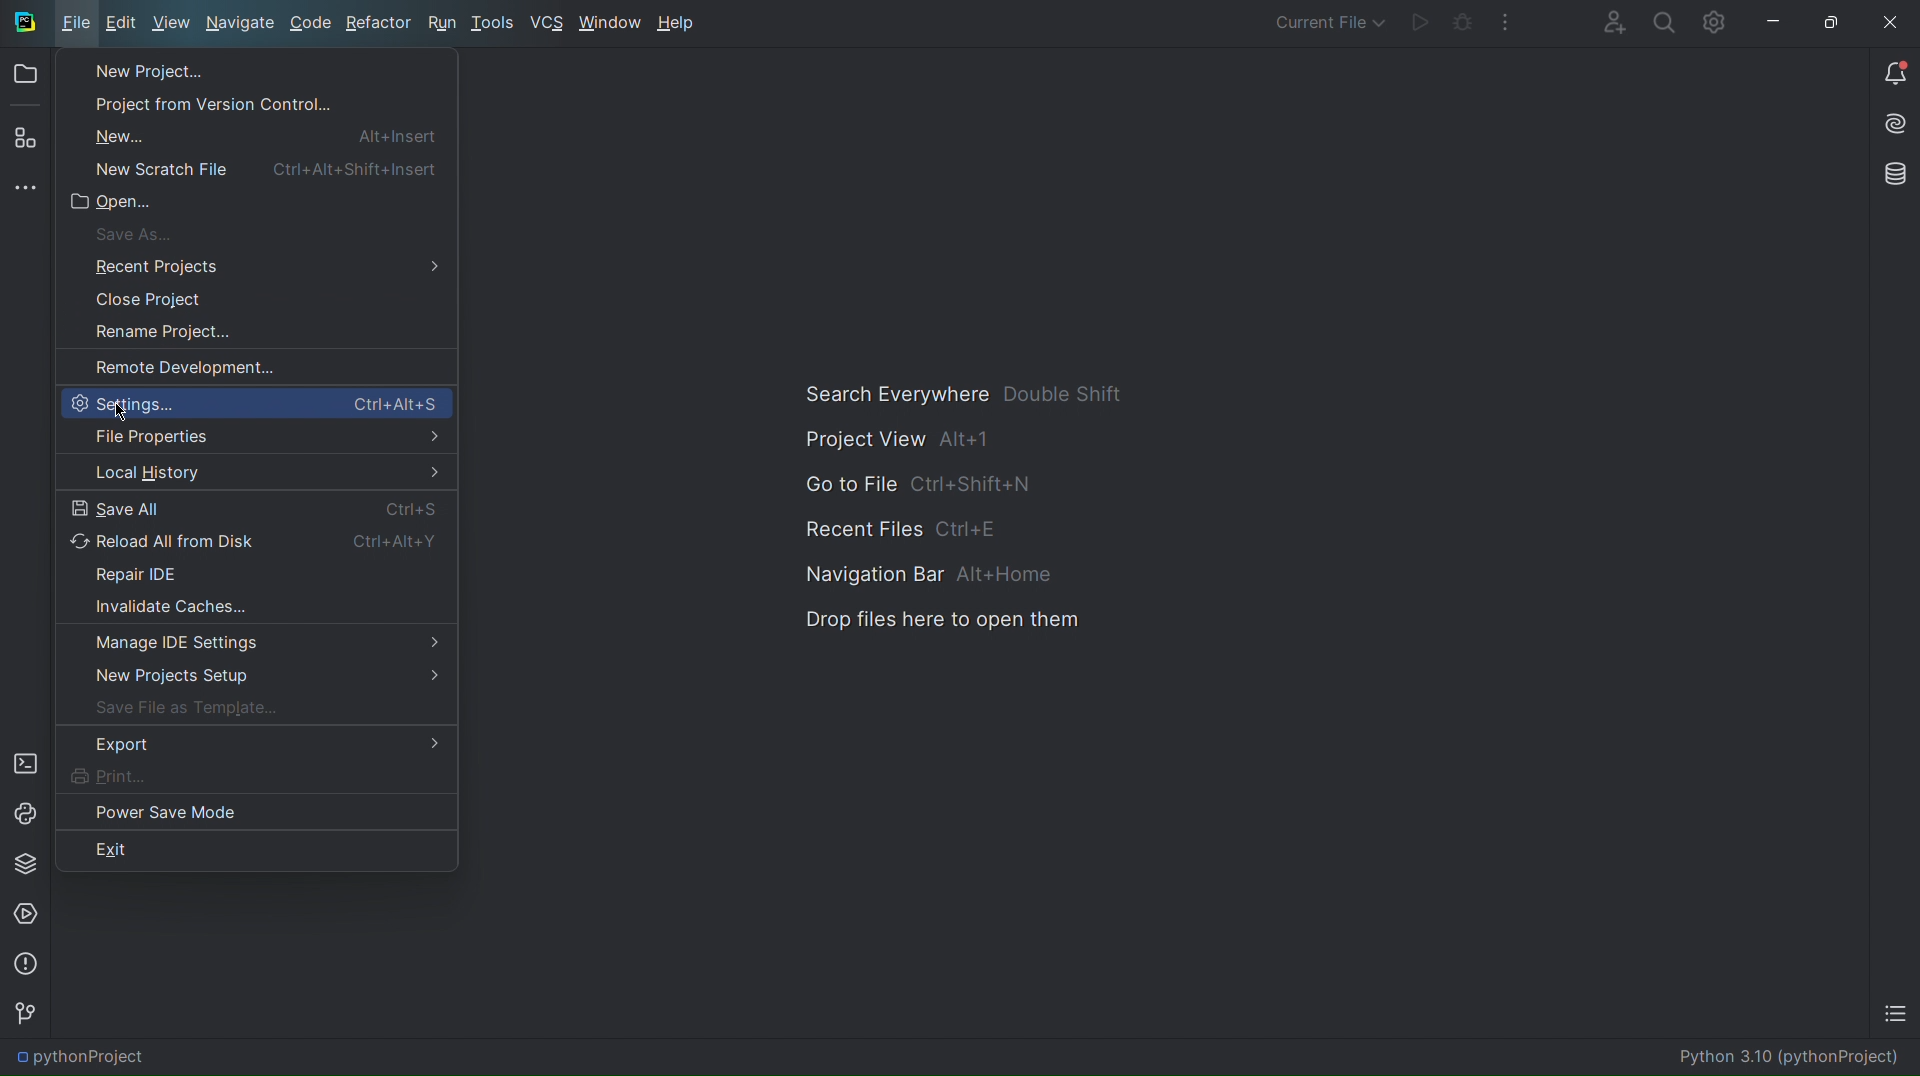  I want to click on Print, so click(257, 776).